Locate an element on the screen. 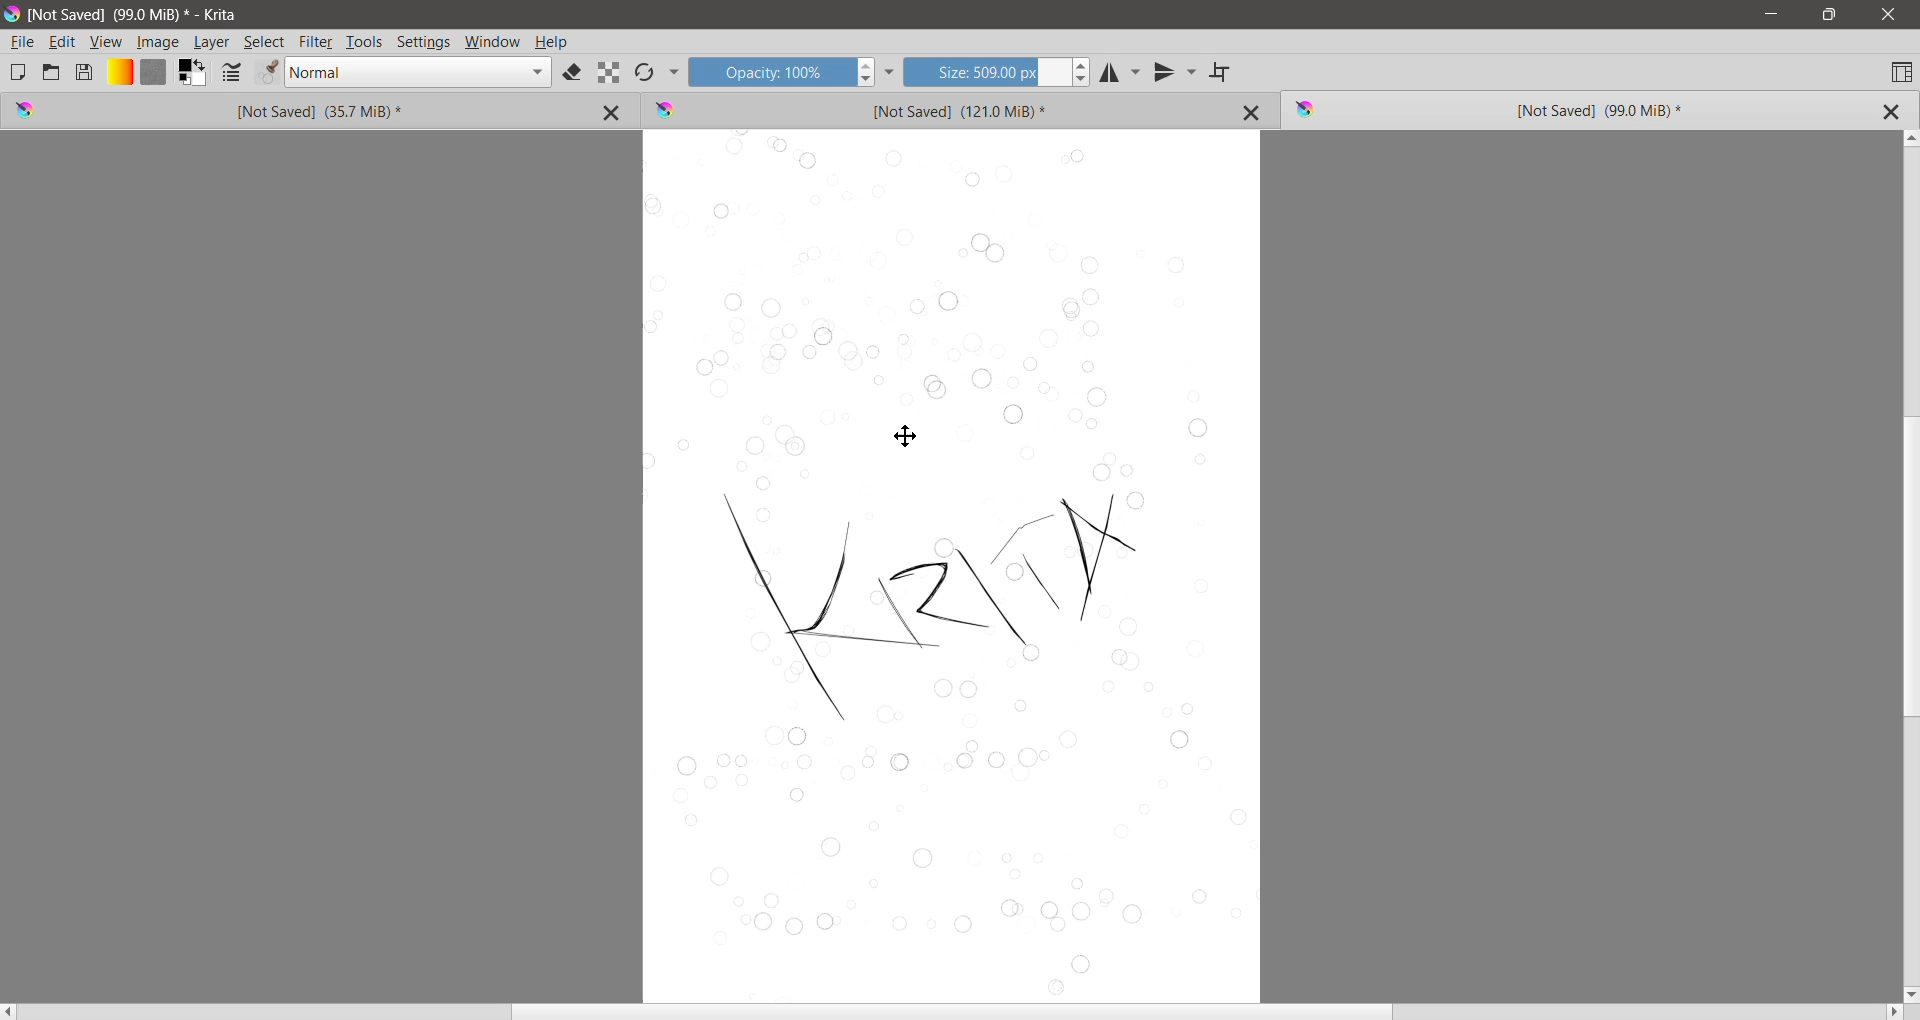 This screenshot has height=1020, width=1920. View is located at coordinates (106, 42).